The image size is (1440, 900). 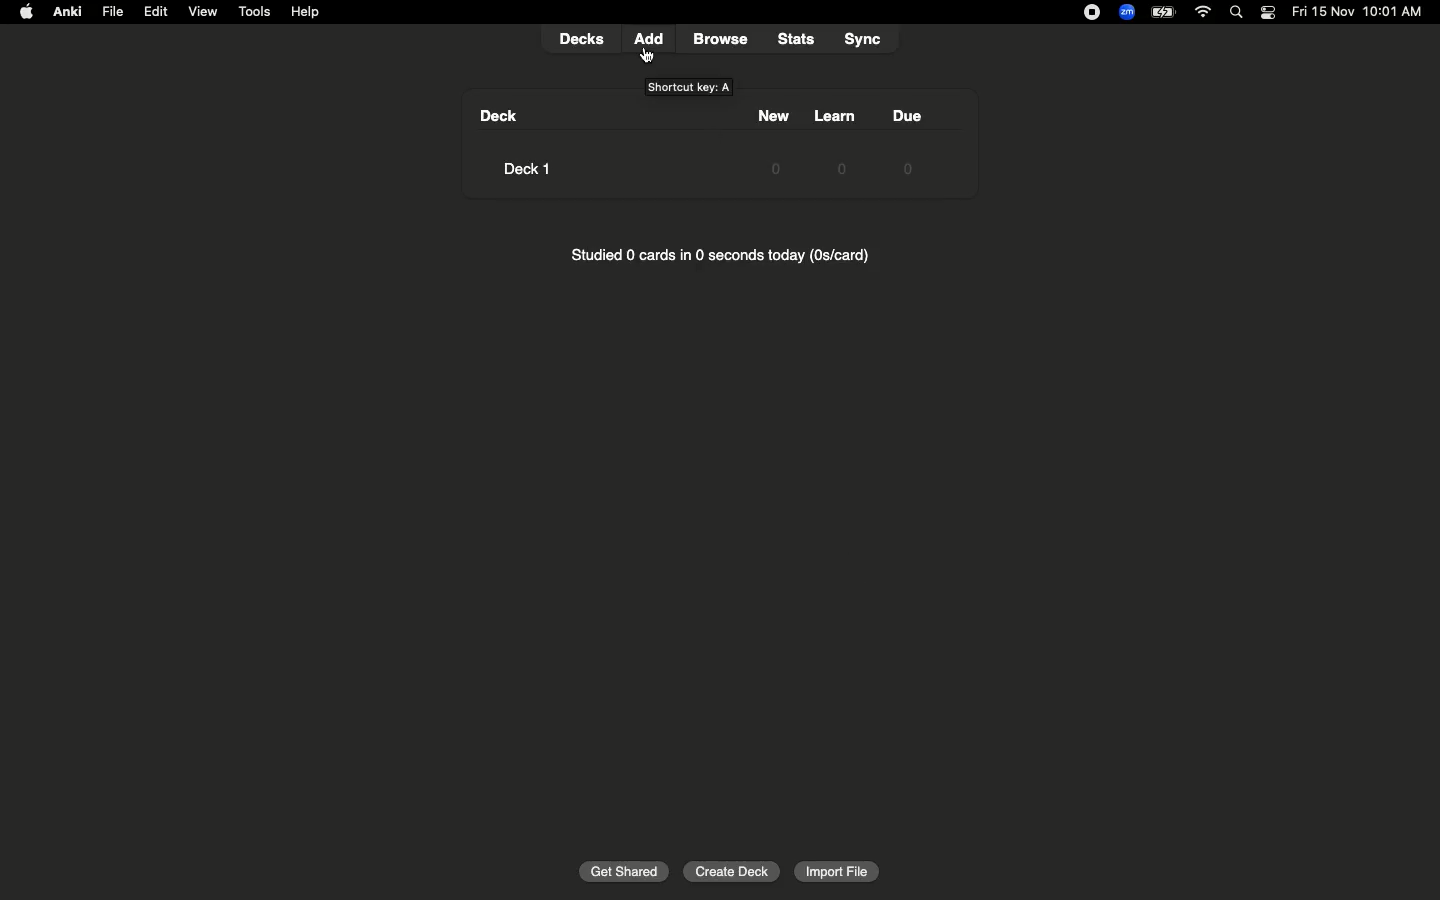 I want to click on Add, so click(x=652, y=40).